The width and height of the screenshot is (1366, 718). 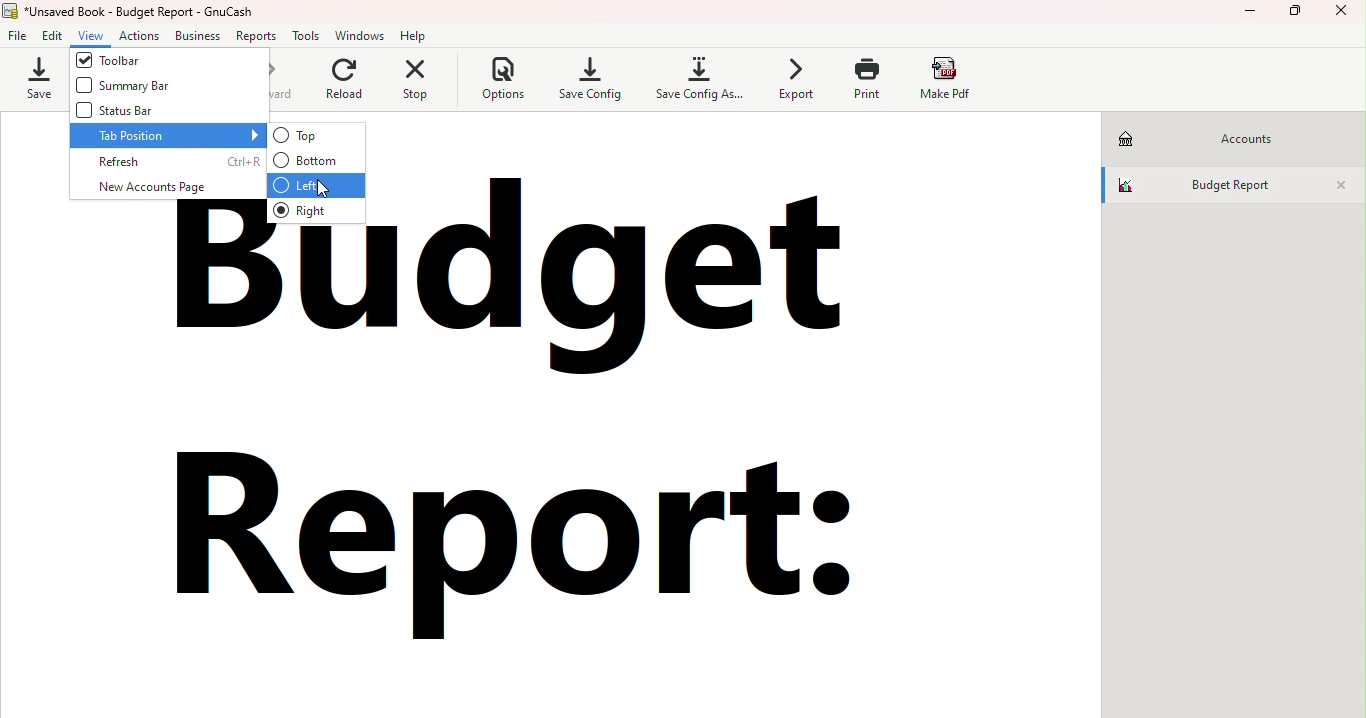 I want to click on Refresh, so click(x=168, y=160).